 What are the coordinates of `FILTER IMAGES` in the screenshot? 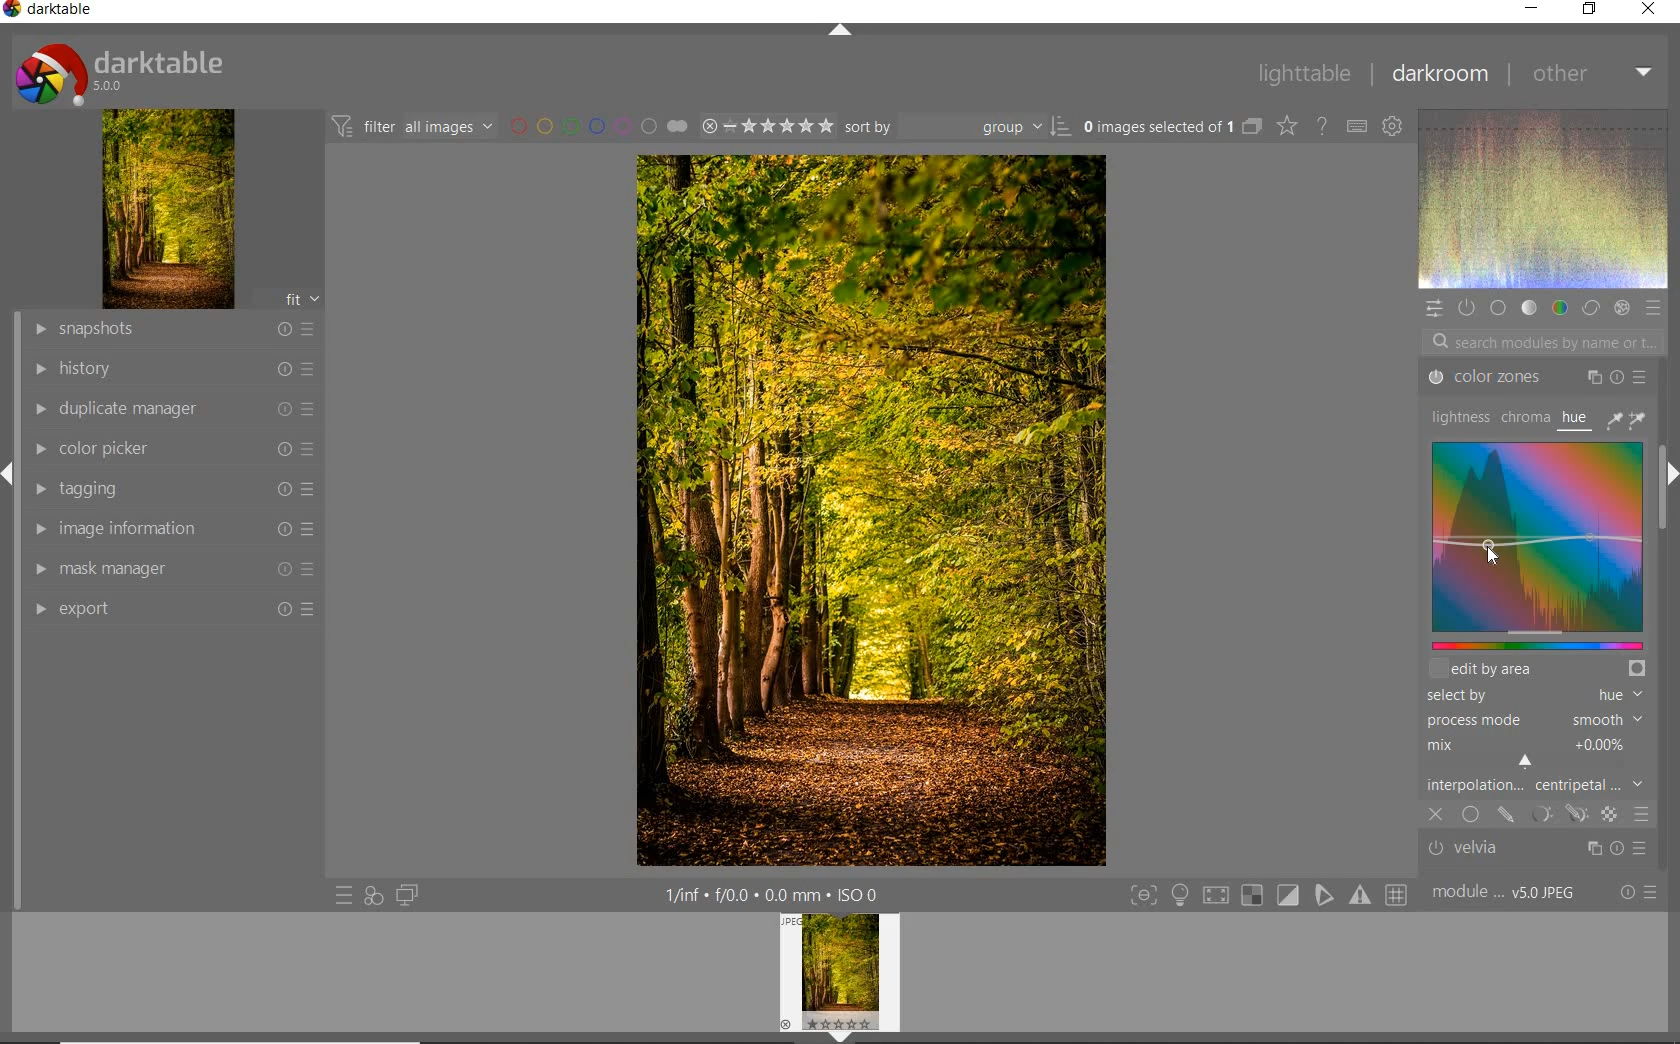 It's located at (412, 126).